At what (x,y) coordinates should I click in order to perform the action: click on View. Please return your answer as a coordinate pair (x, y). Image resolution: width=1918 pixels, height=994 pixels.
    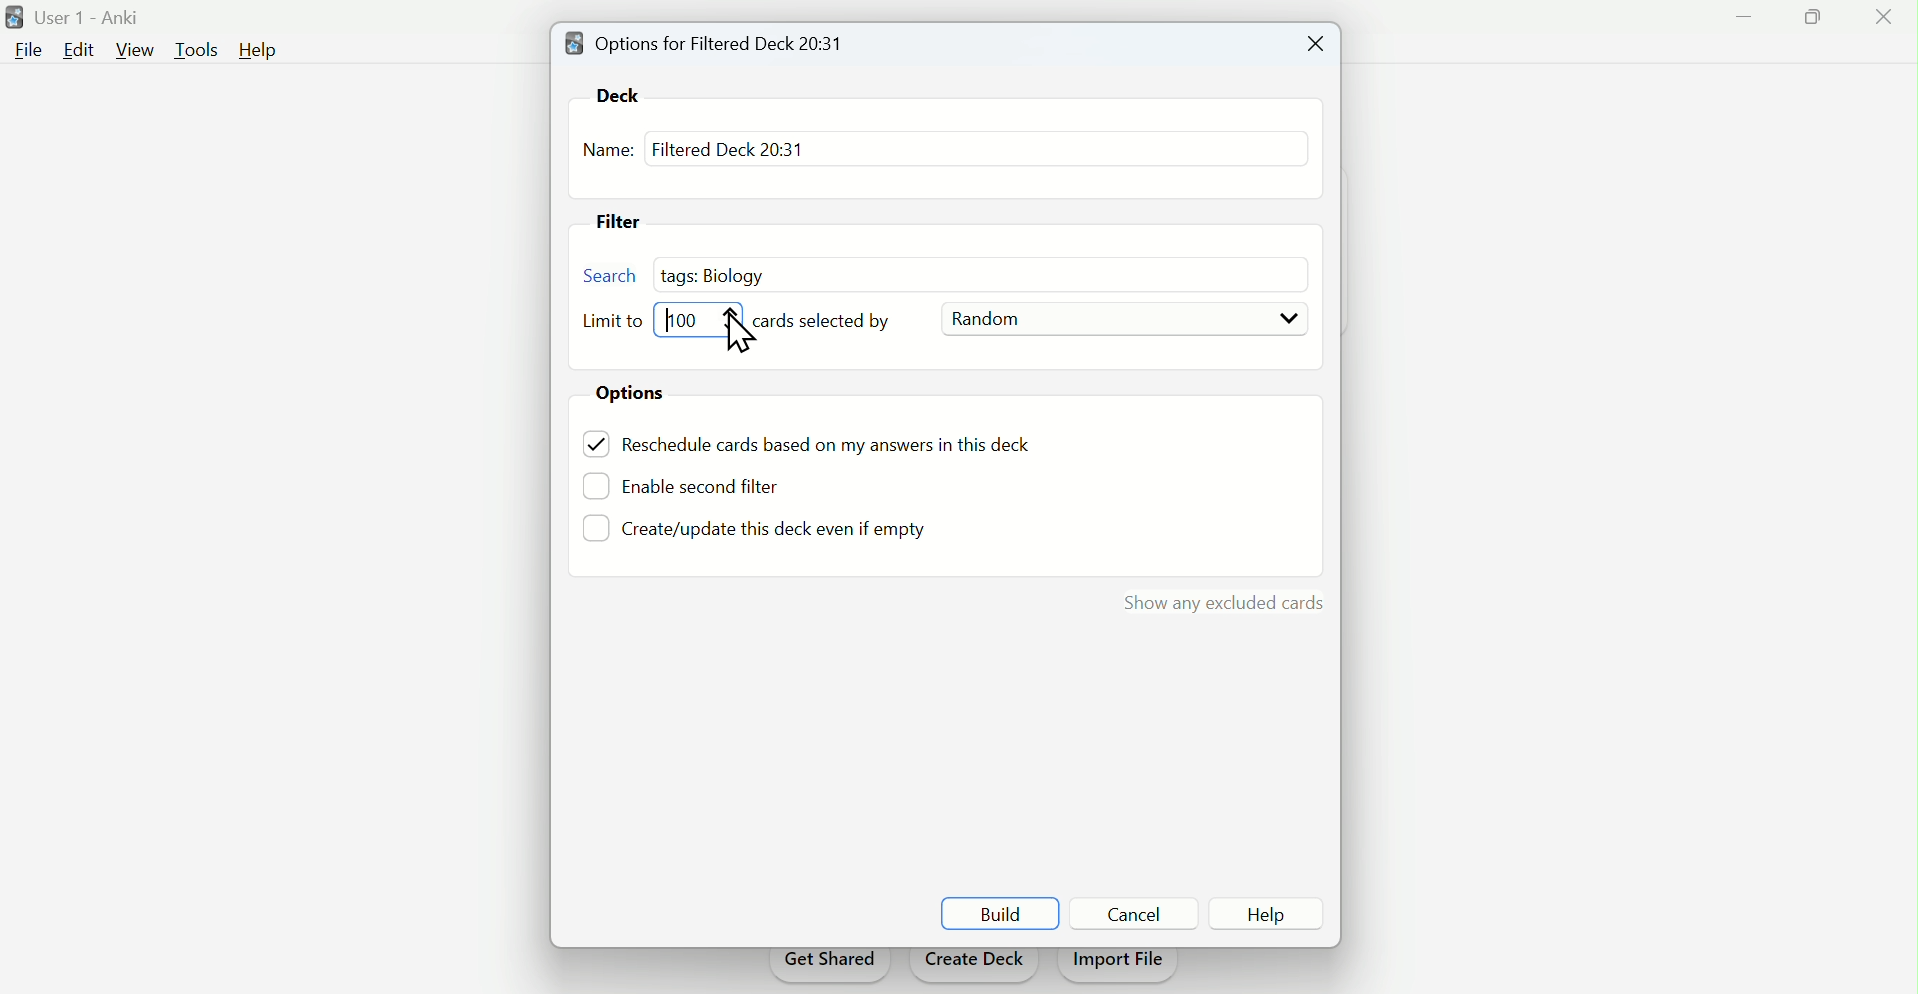
    Looking at the image, I should click on (136, 50).